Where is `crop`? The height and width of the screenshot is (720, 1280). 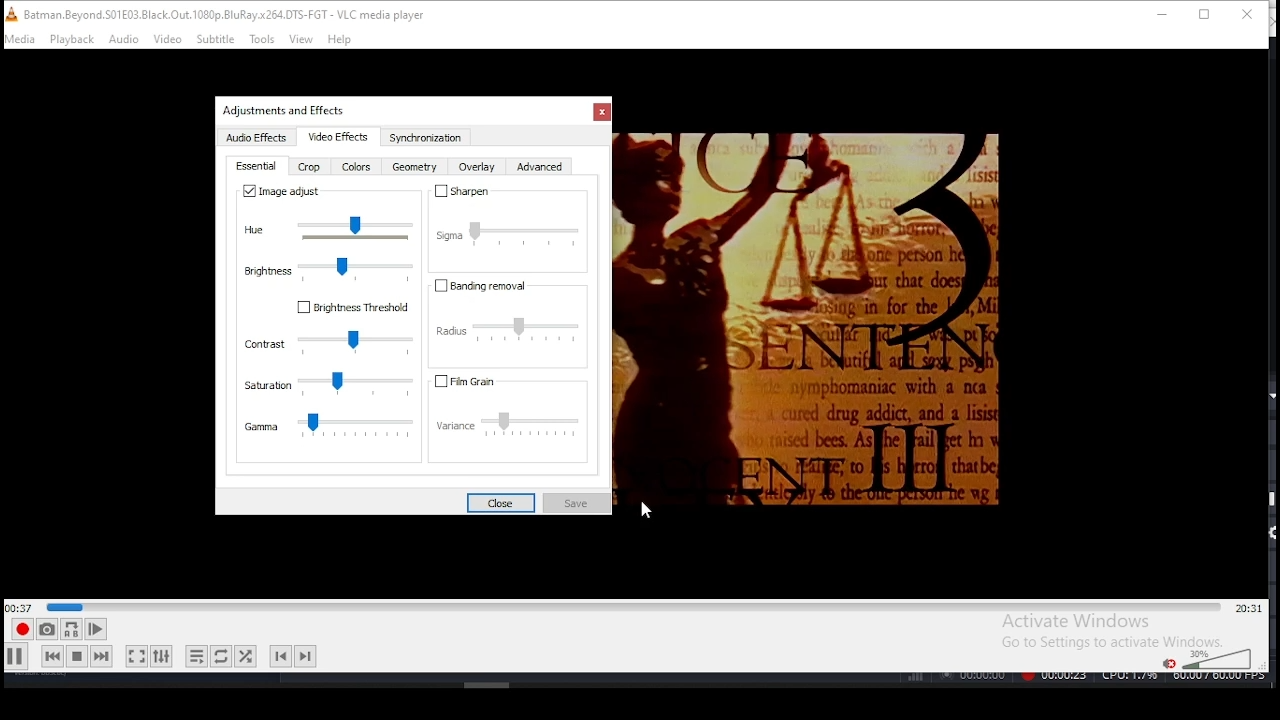 crop is located at coordinates (310, 169).